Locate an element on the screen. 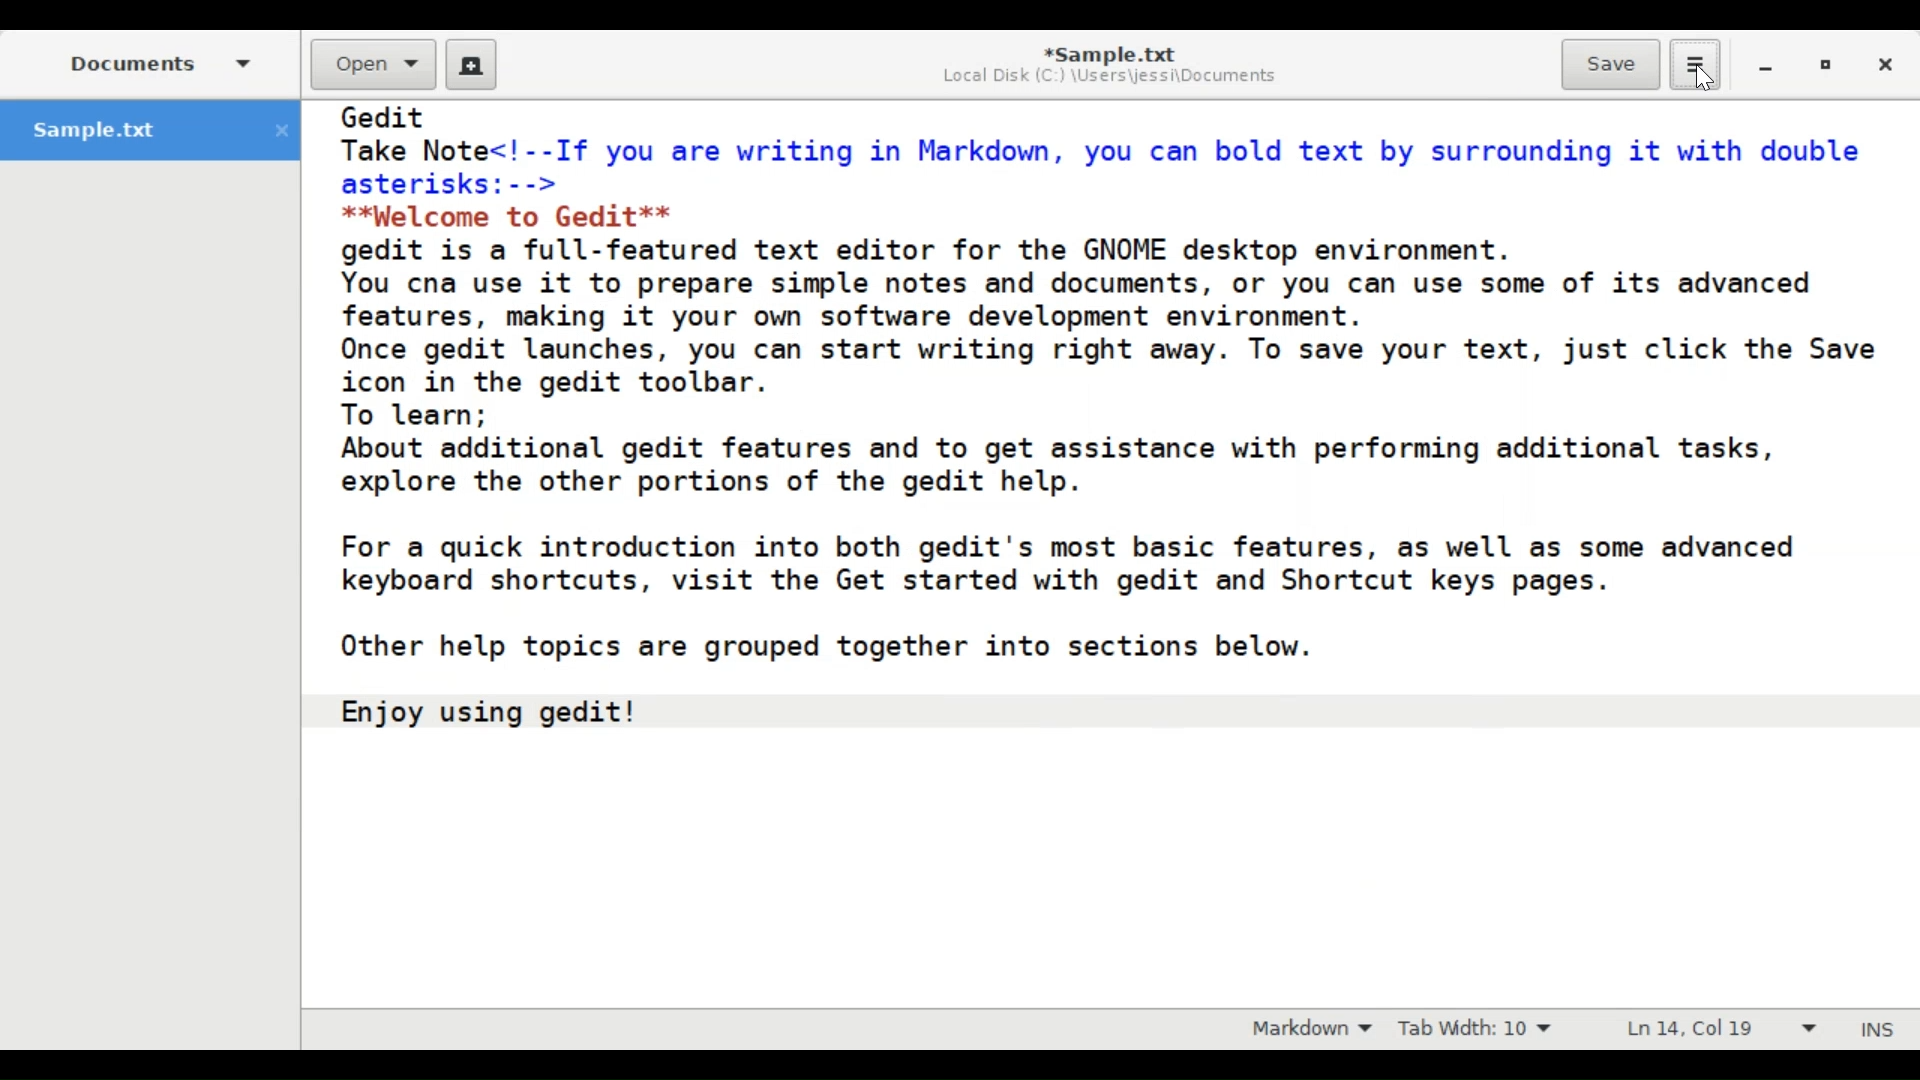 The height and width of the screenshot is (1080, 1920). Gedlt

Take Note<!--If you are writing in Markdown, you can bold text by surrounding it with double
asterisks:-->

**Welcome to Gedit**

gedit is a full-featured text editor for the GNOME desktop environment.

You cna use it to prepare simple notes and documents, or you can use some of its advanced
features, making it your own software development environment.

Once gedit launches, you can start writing right away. To save your text, just click the Save
icon in the gedit toolbar.

To learn;

About additional gedit features and to get assistance with performing additional tasks,
explore the other portions of the gedit help.

For a quick introduction into both gedit's most basic features, as well as some advanced
keyboard shortcuts, visit the Get started with gedit and Shortcut keys pages.

Other help topics are grouped together into sections below.

Enjoy using gedit! is located at coordinates (1105, 450).